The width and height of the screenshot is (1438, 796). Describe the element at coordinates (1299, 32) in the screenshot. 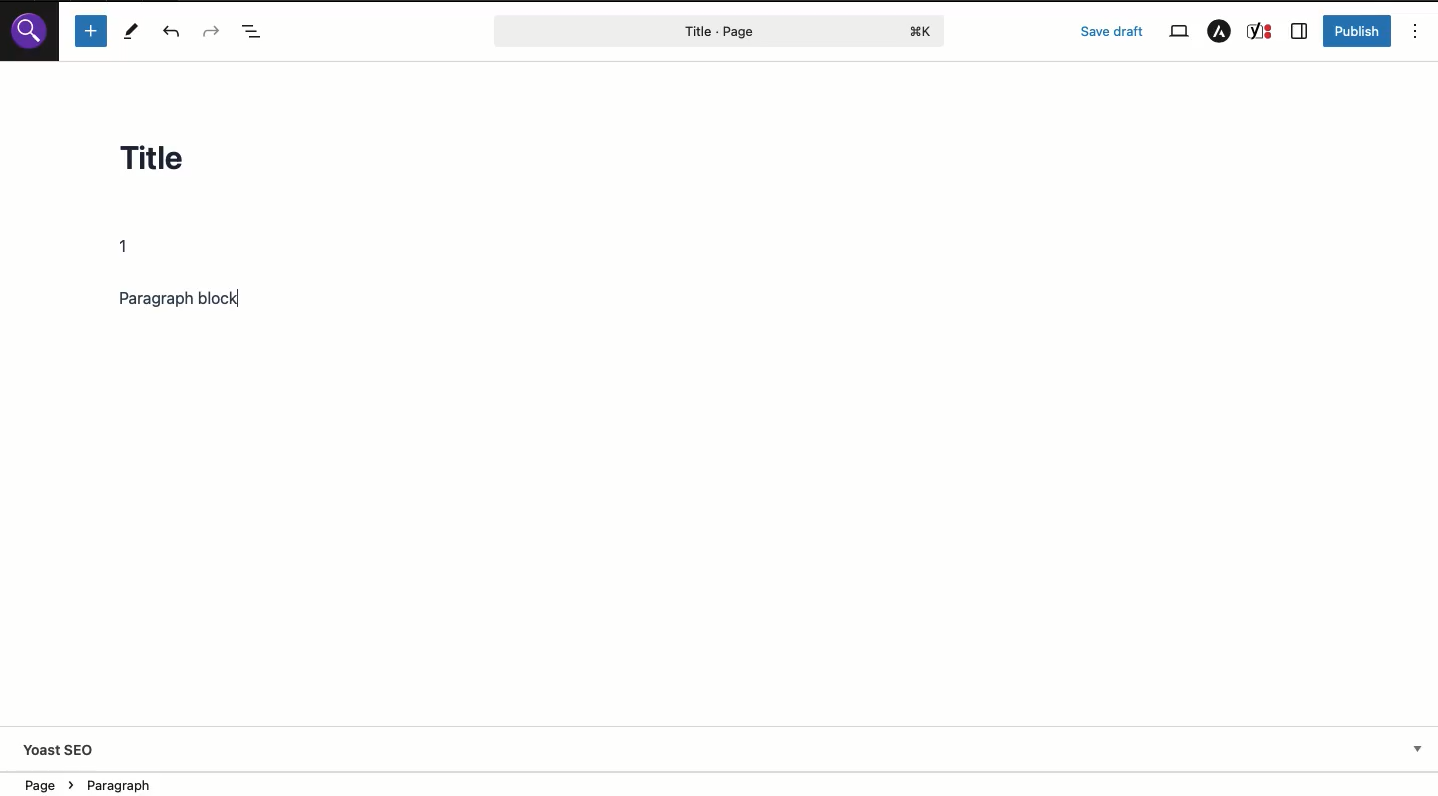

I see `Sidebar` at that location.